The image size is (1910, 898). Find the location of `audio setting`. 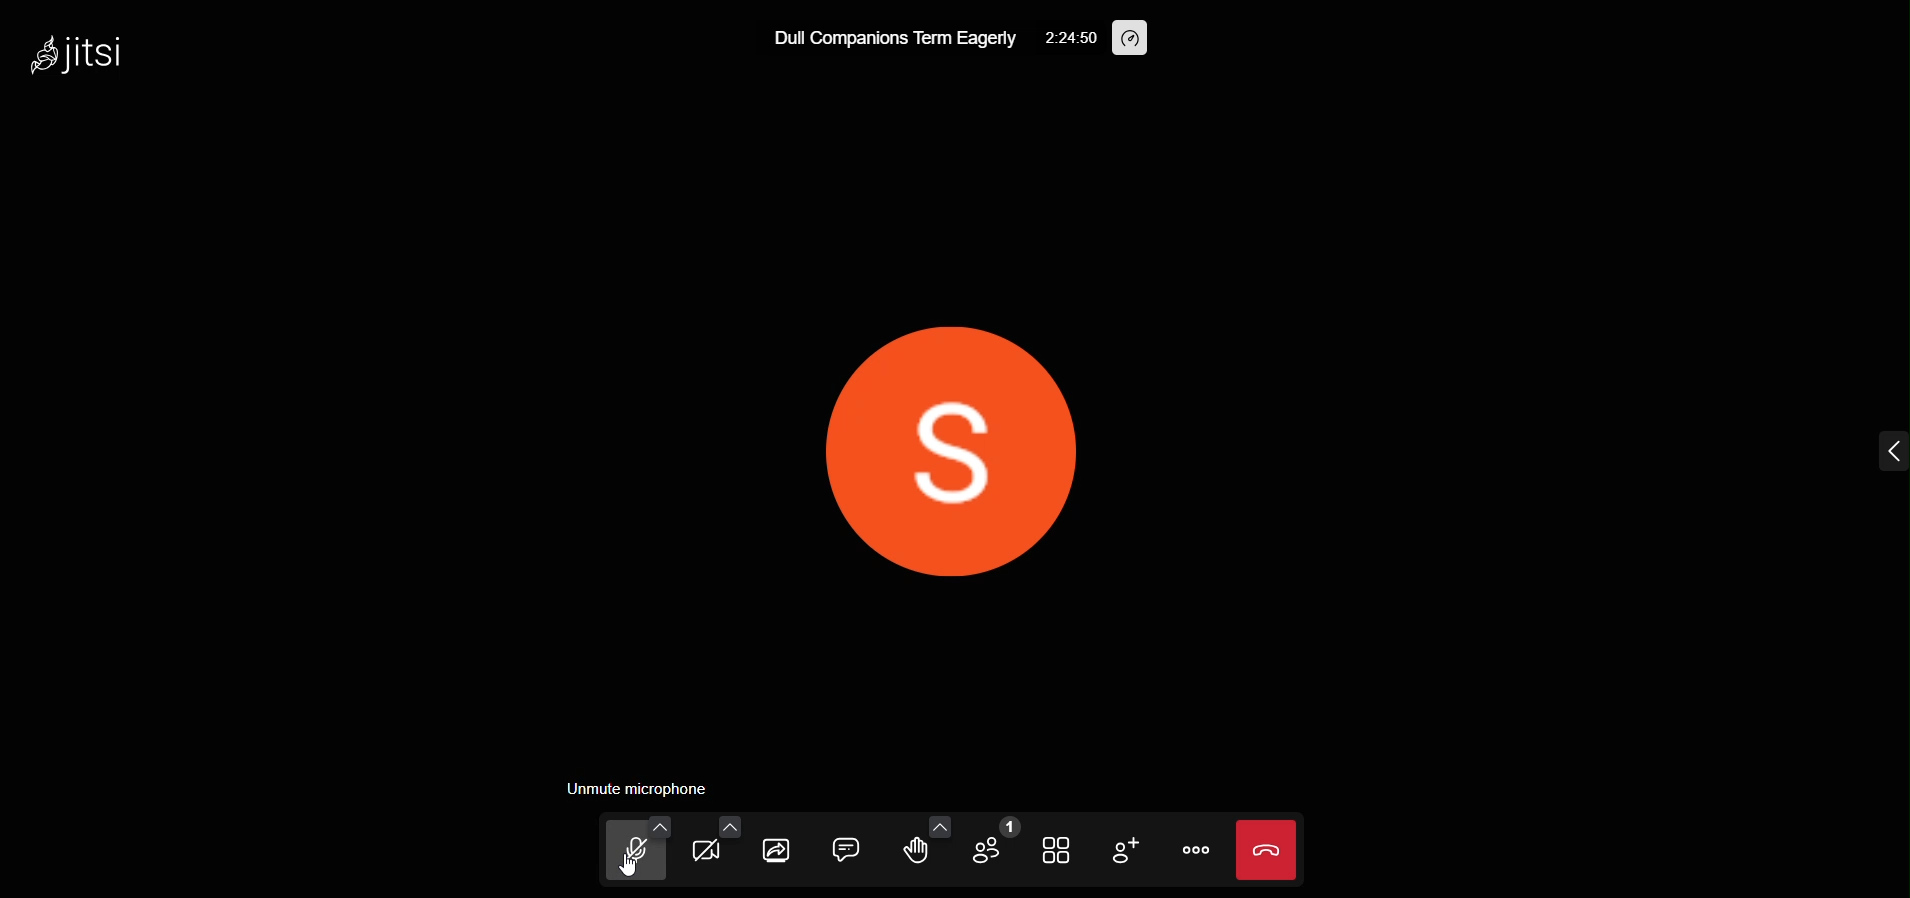

audio setting is located at coordinates (652, 824).